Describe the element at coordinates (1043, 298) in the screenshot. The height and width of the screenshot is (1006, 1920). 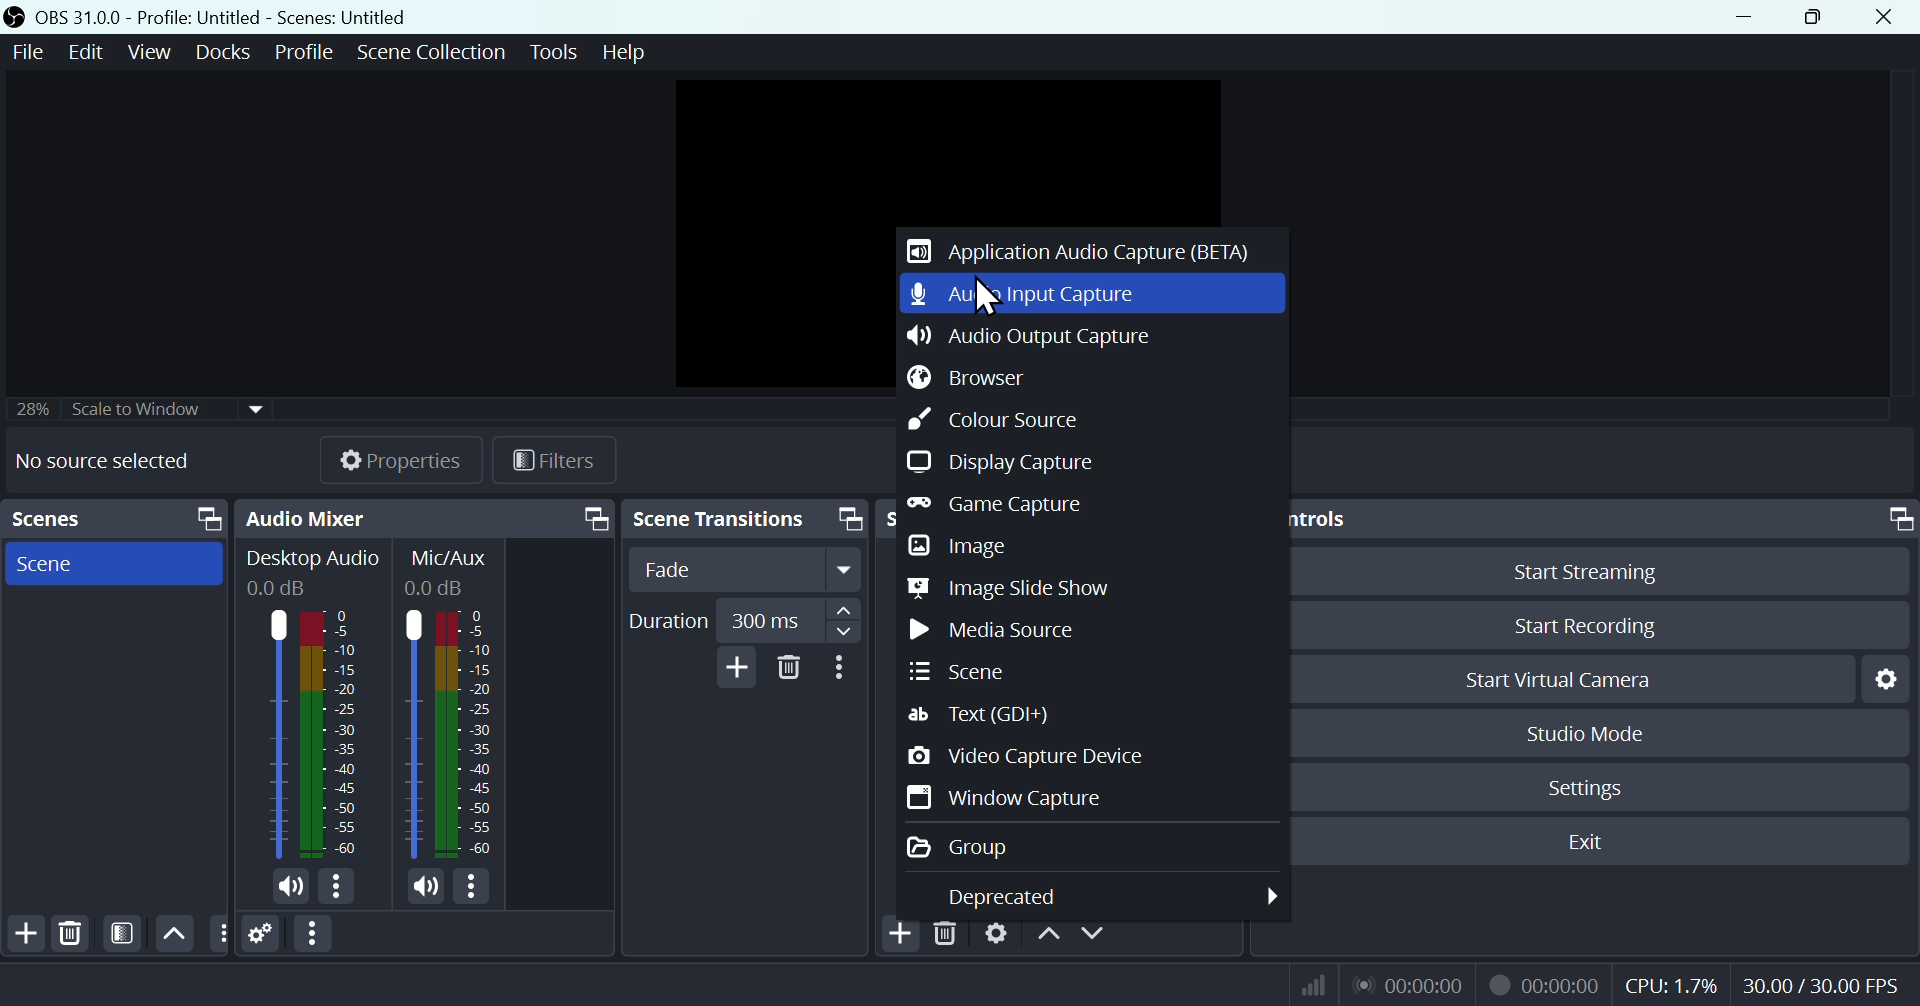
I see `Audio input capture` at that location.